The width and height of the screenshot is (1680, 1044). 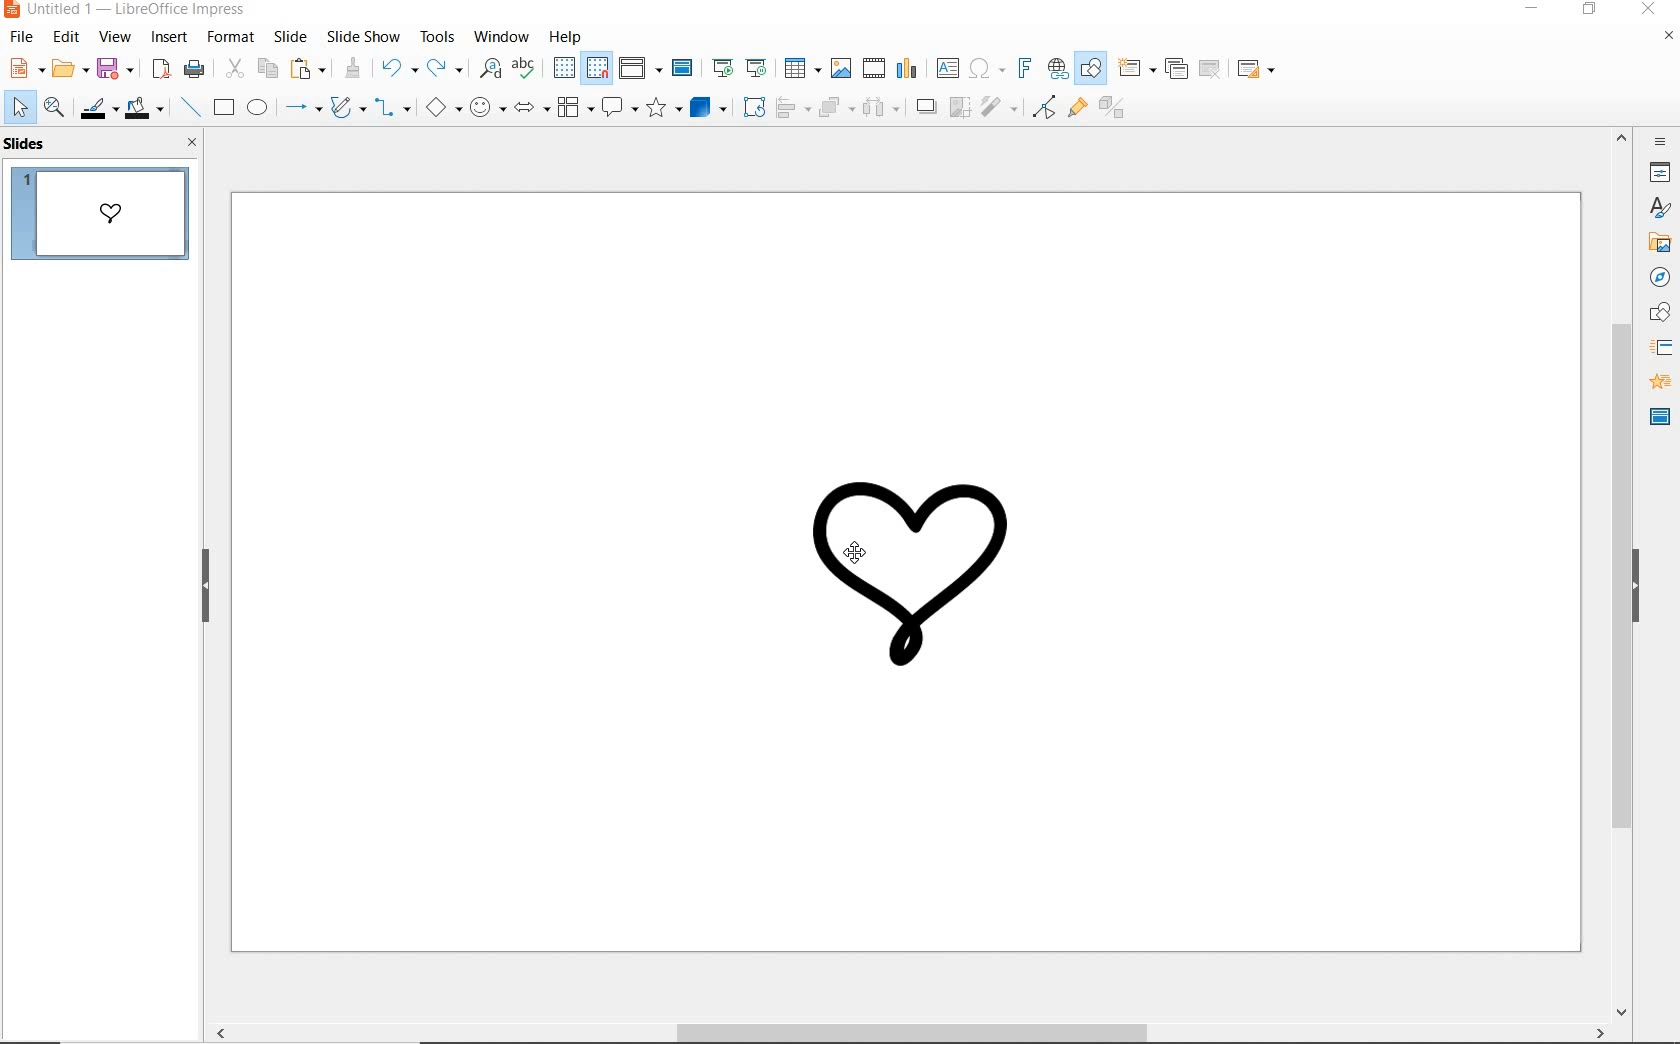 I want to click on CLOSE, so click(x=193, y=142).